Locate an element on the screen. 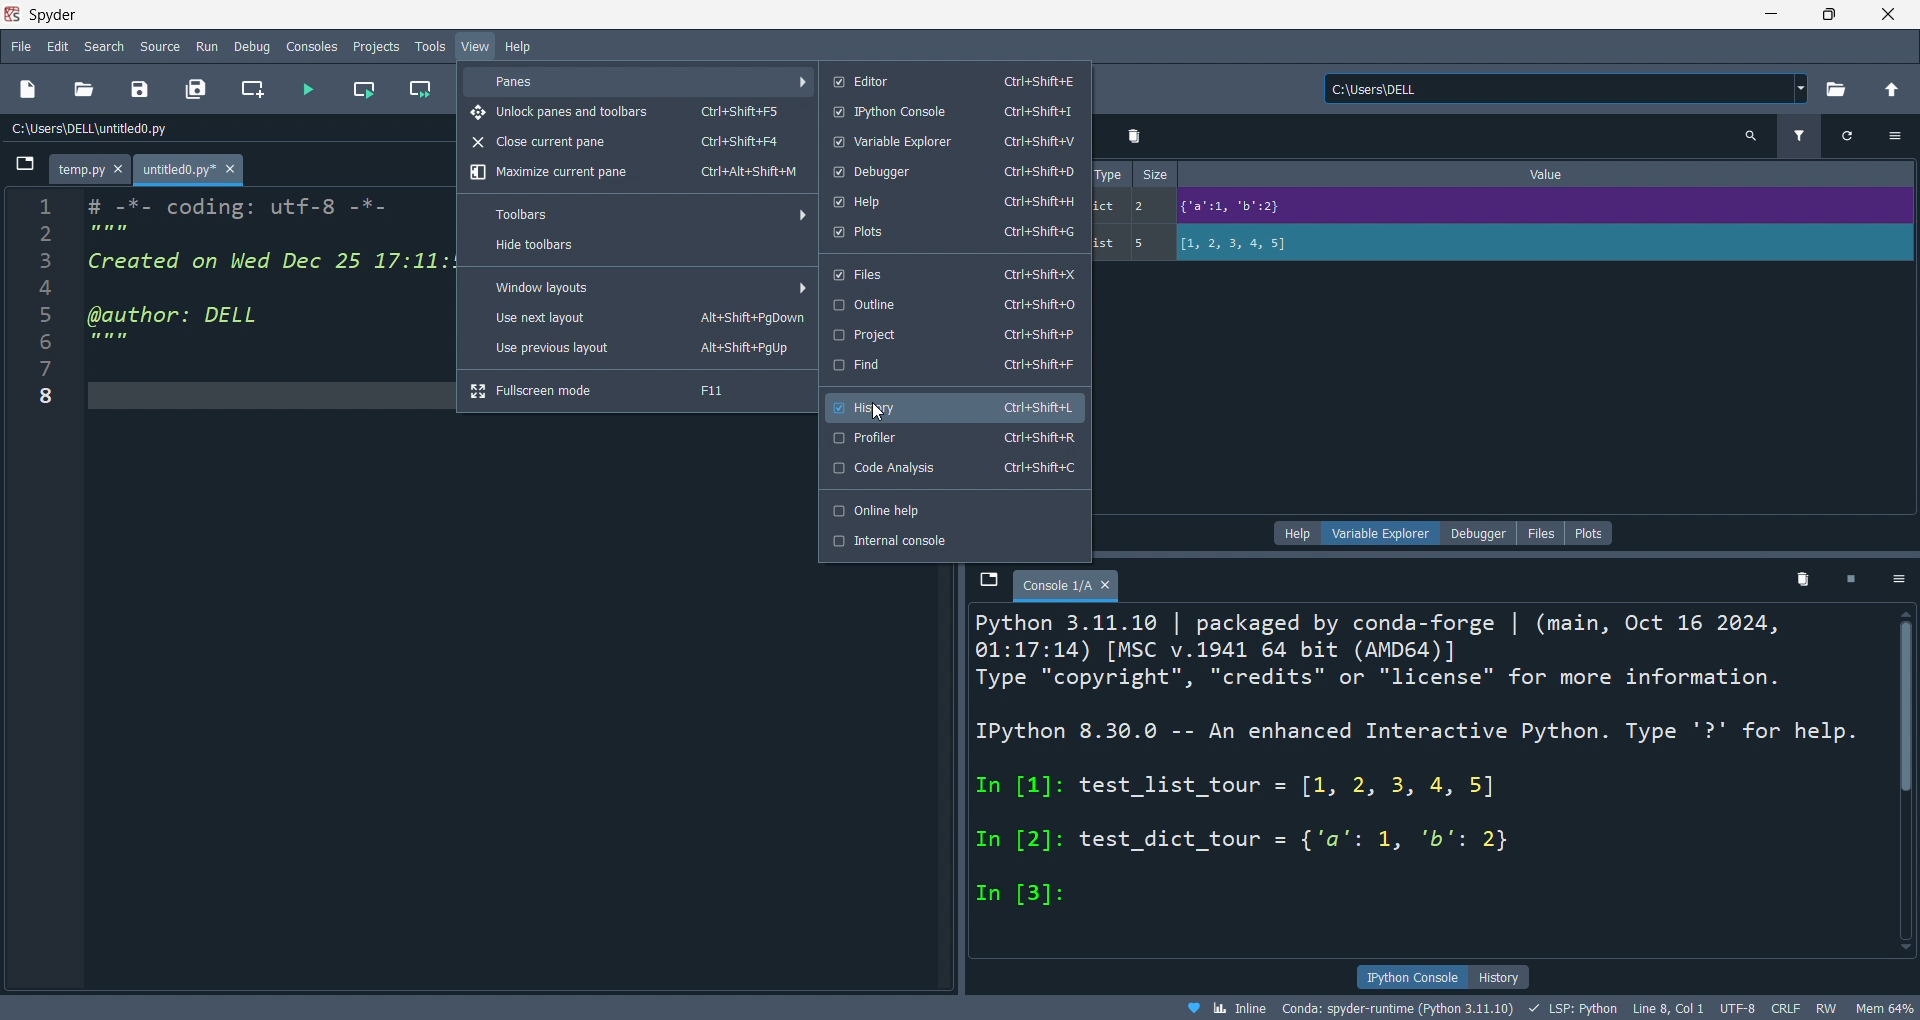 This screenshot has width=1920, height=1020. profiler is located at coordinates (955, 438).